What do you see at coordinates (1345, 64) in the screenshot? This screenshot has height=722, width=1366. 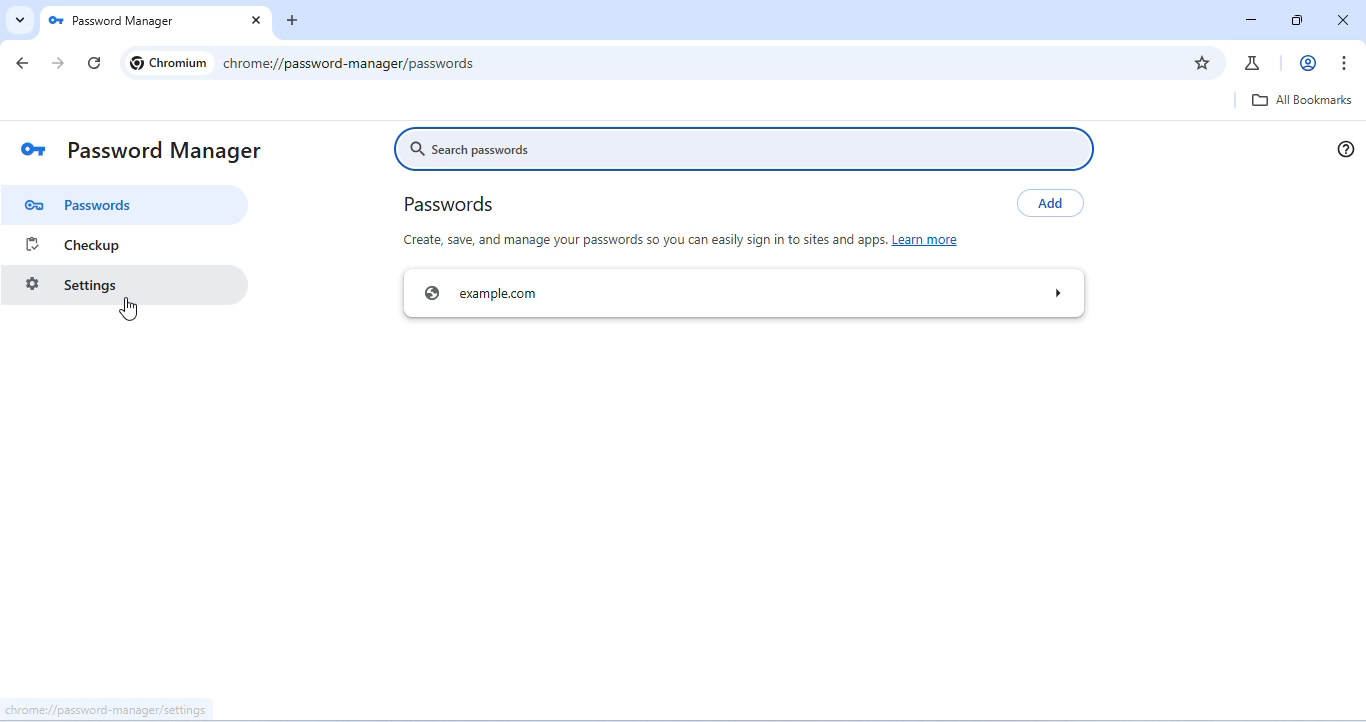 I see `customize and control chromium` at bounding box center [1345, 64].